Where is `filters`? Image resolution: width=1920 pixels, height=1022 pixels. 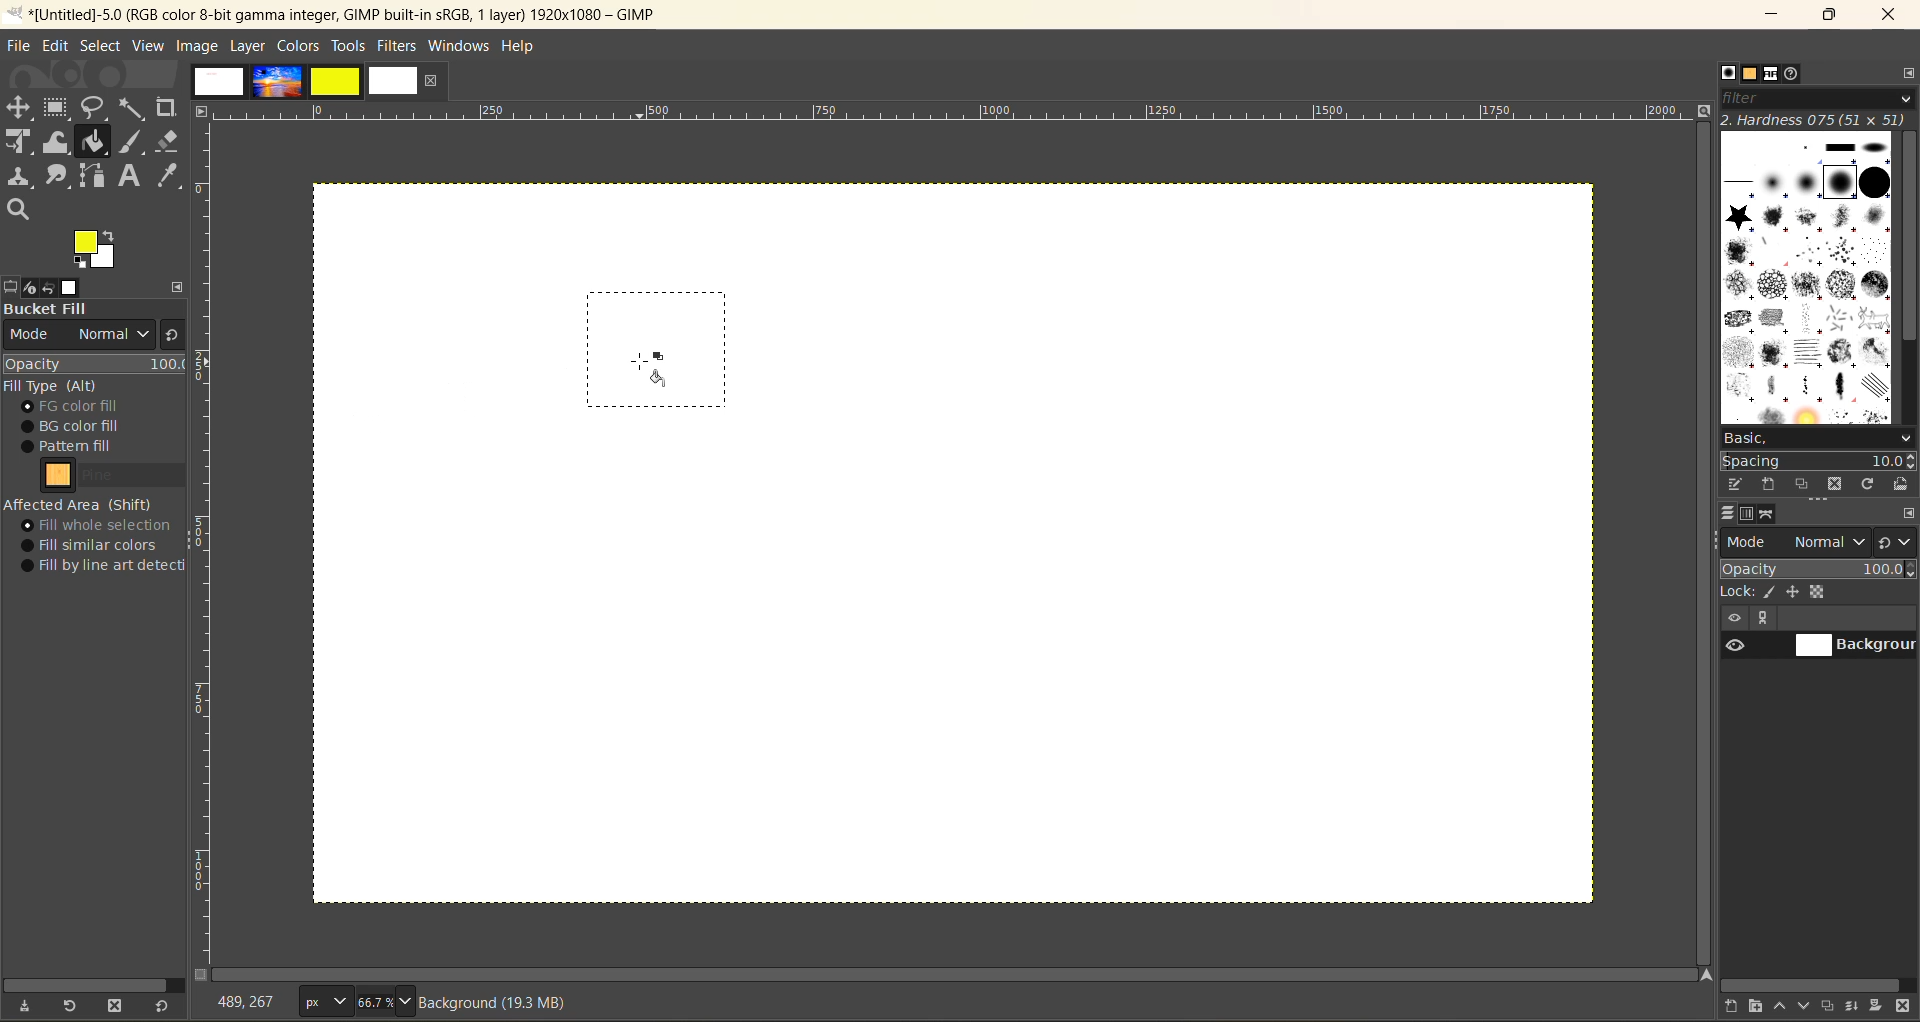
filters is located at coordinates (398, 46).